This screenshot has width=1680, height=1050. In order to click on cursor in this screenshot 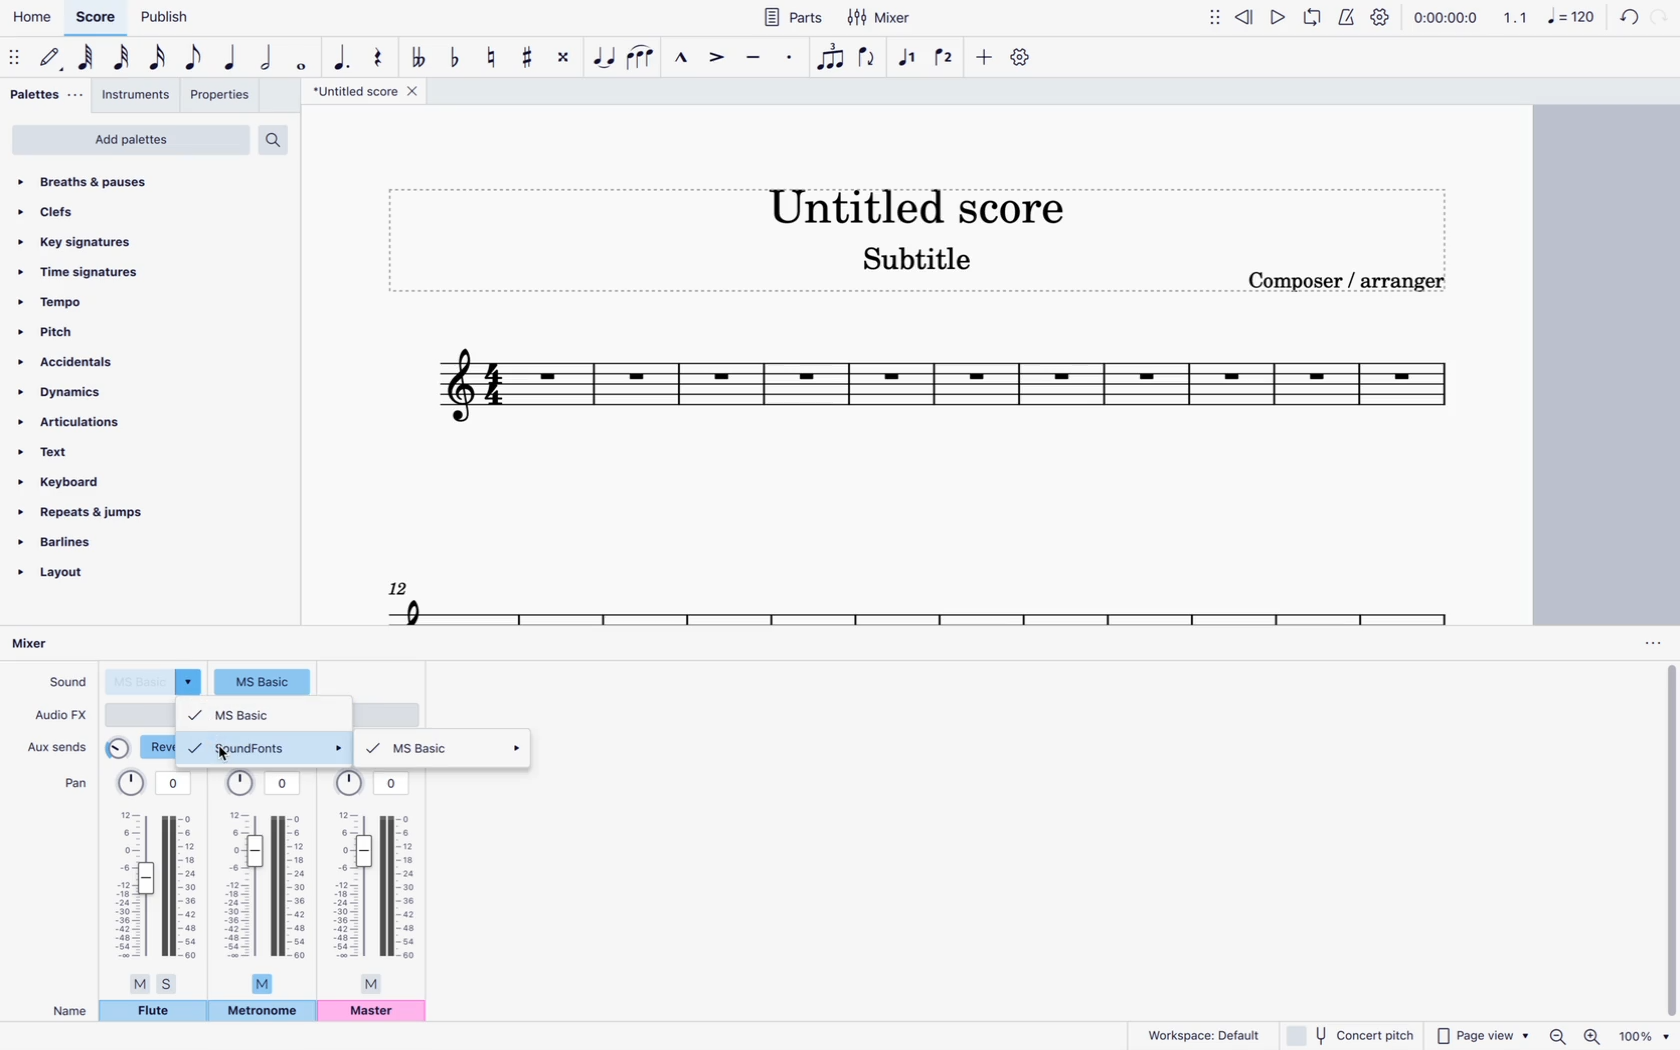, I will do `click(224, 758)`.